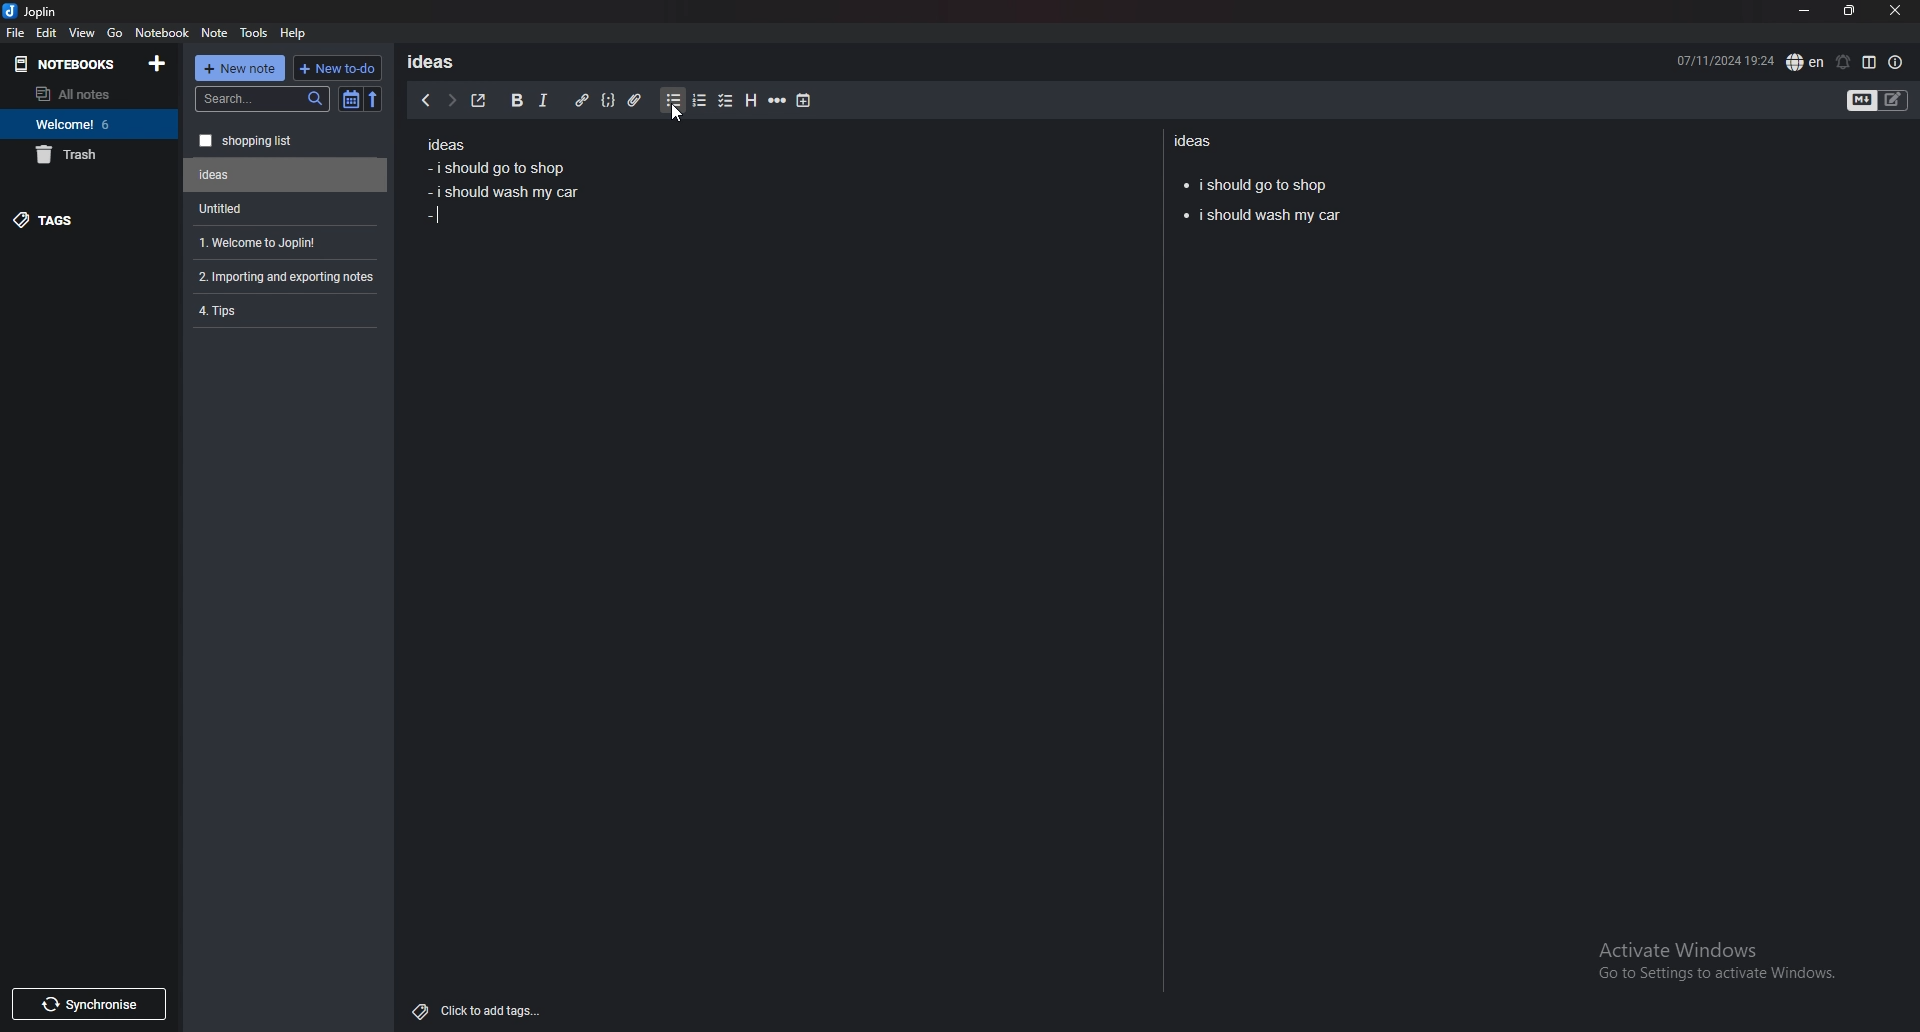  I want to click on Untitled, so click(281, 208).